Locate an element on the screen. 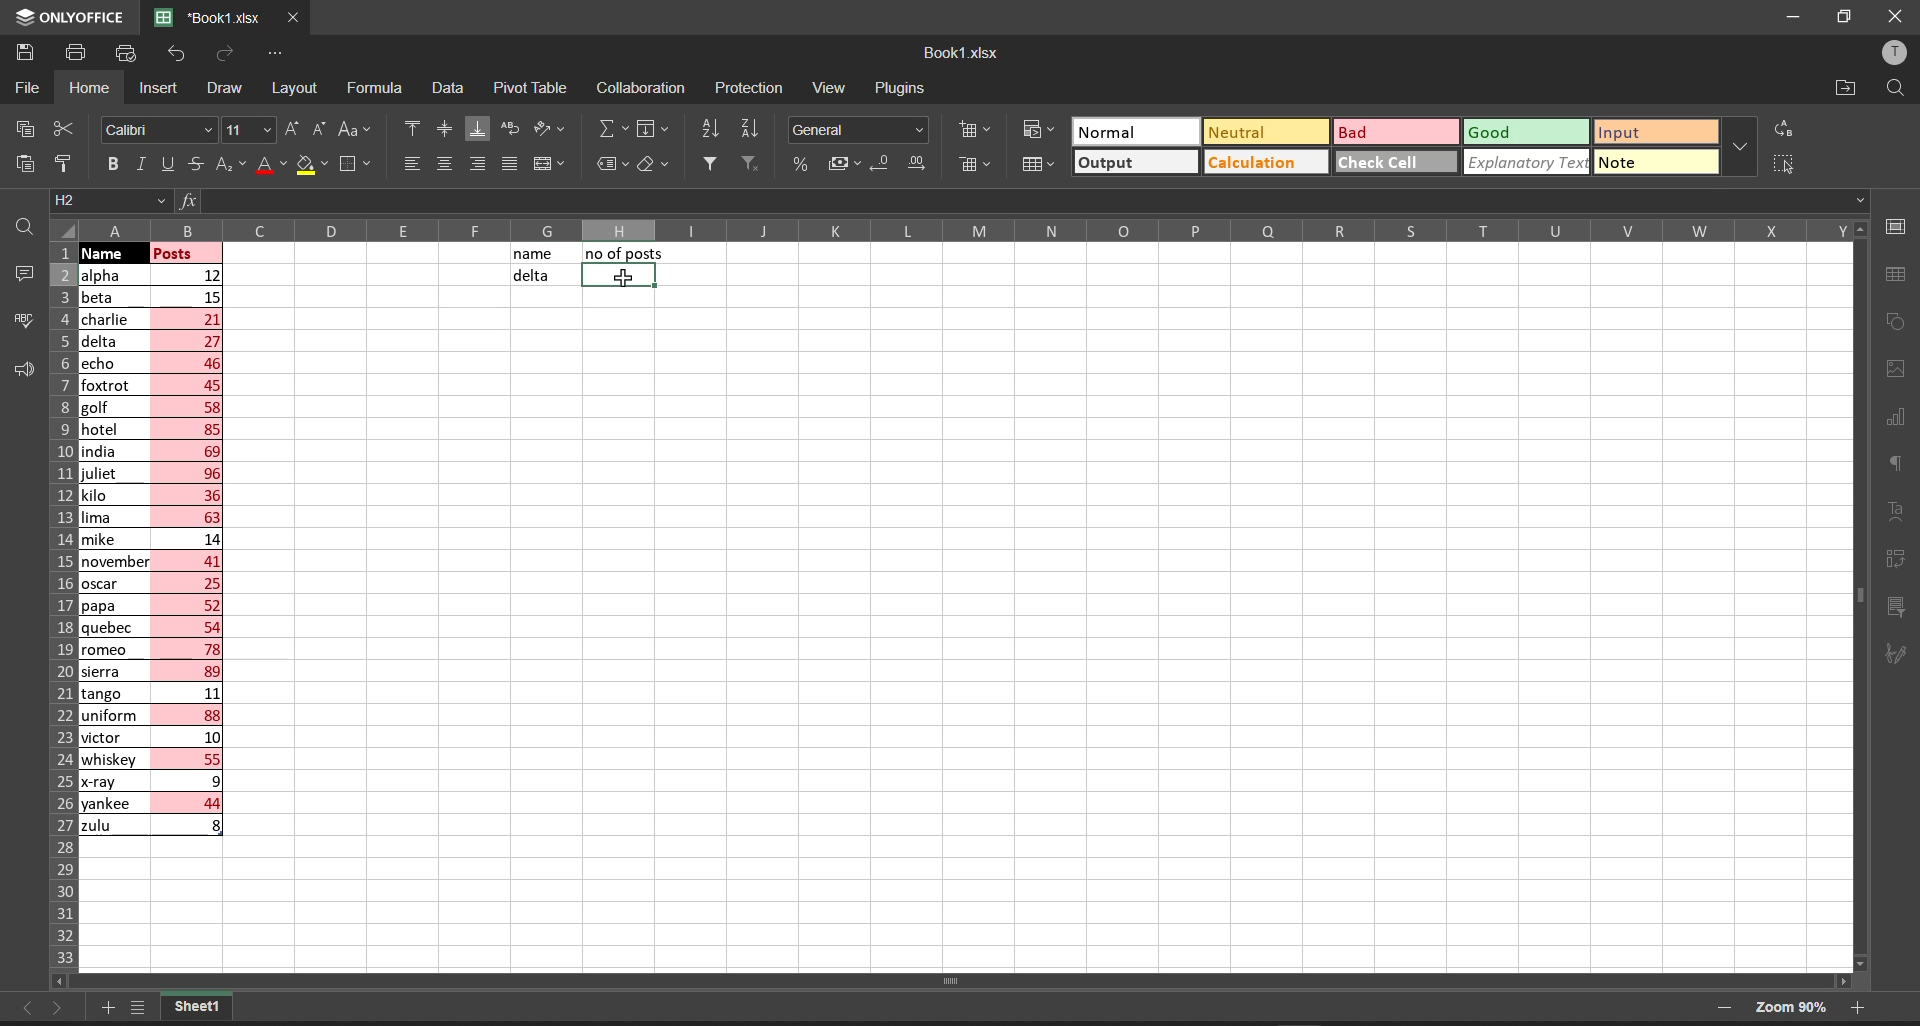 The width and height of the screenshot is (1920, 1026). open file location is located at coordinates (1848, 86).